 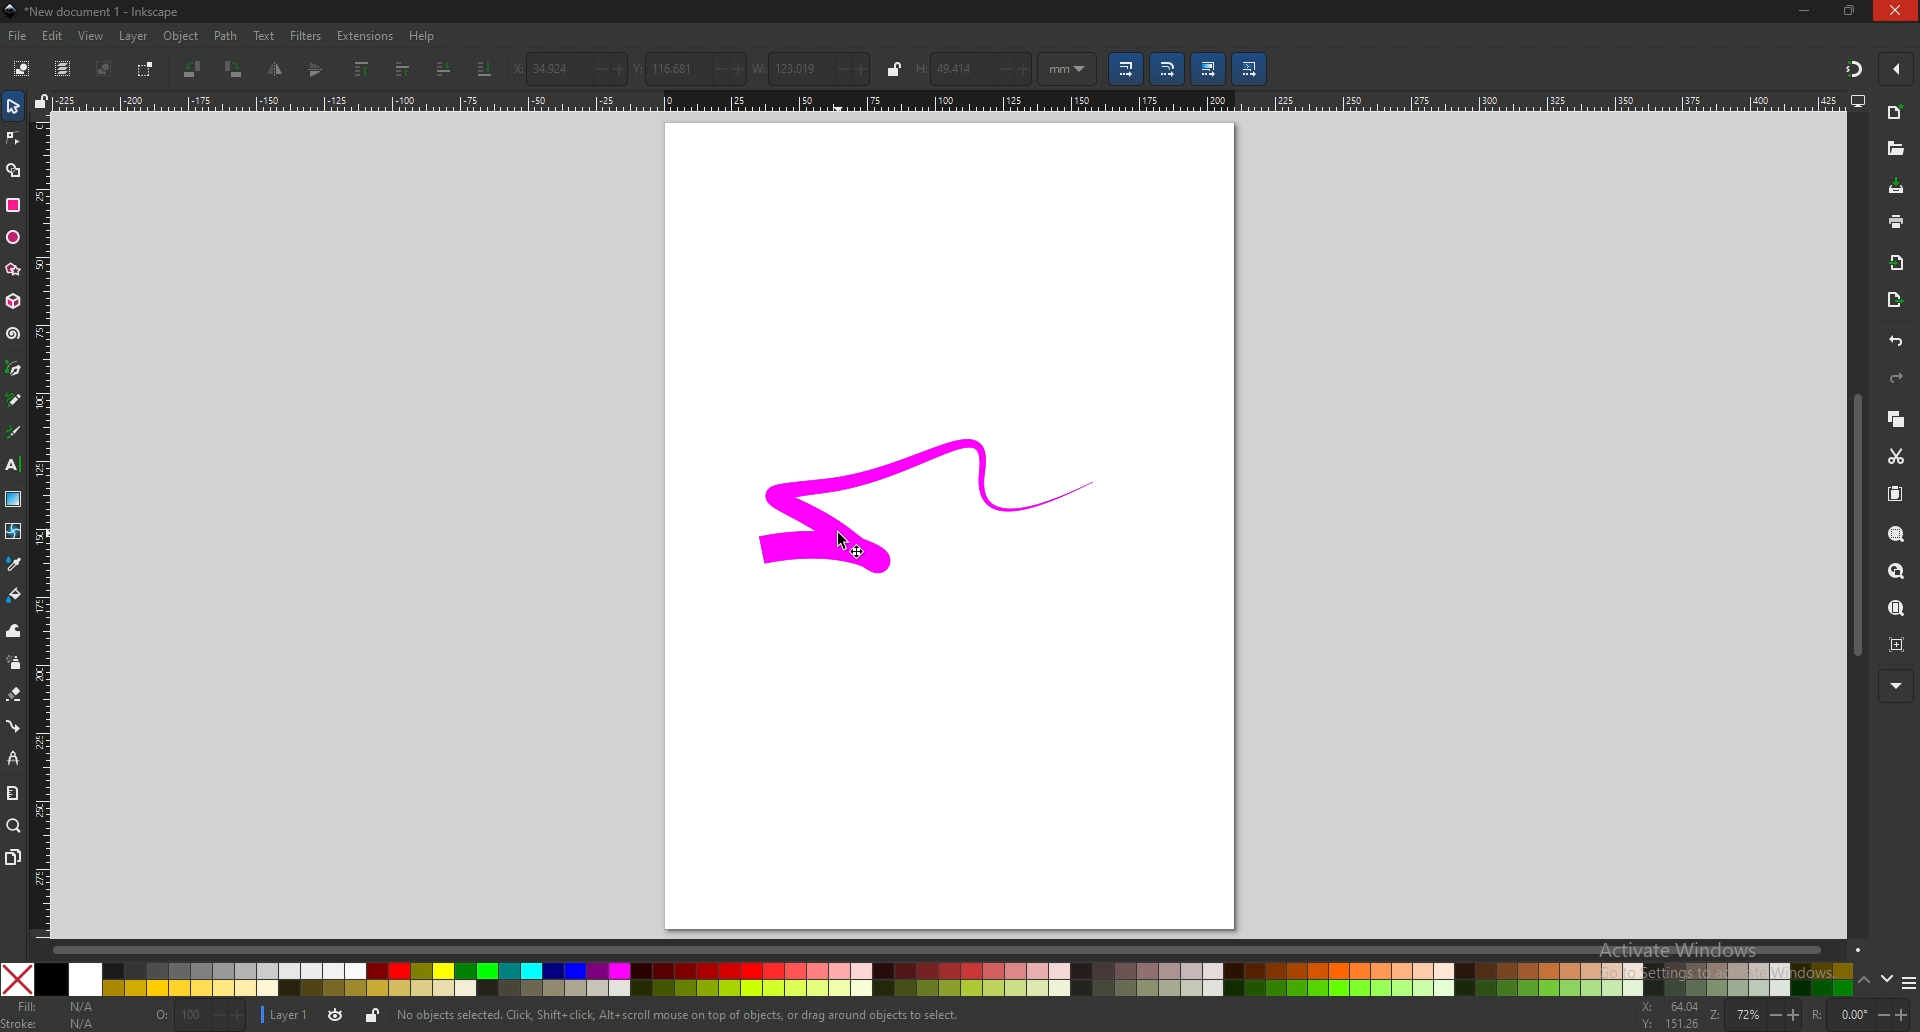 I want to click on unit, so click(x=1067, y=69).